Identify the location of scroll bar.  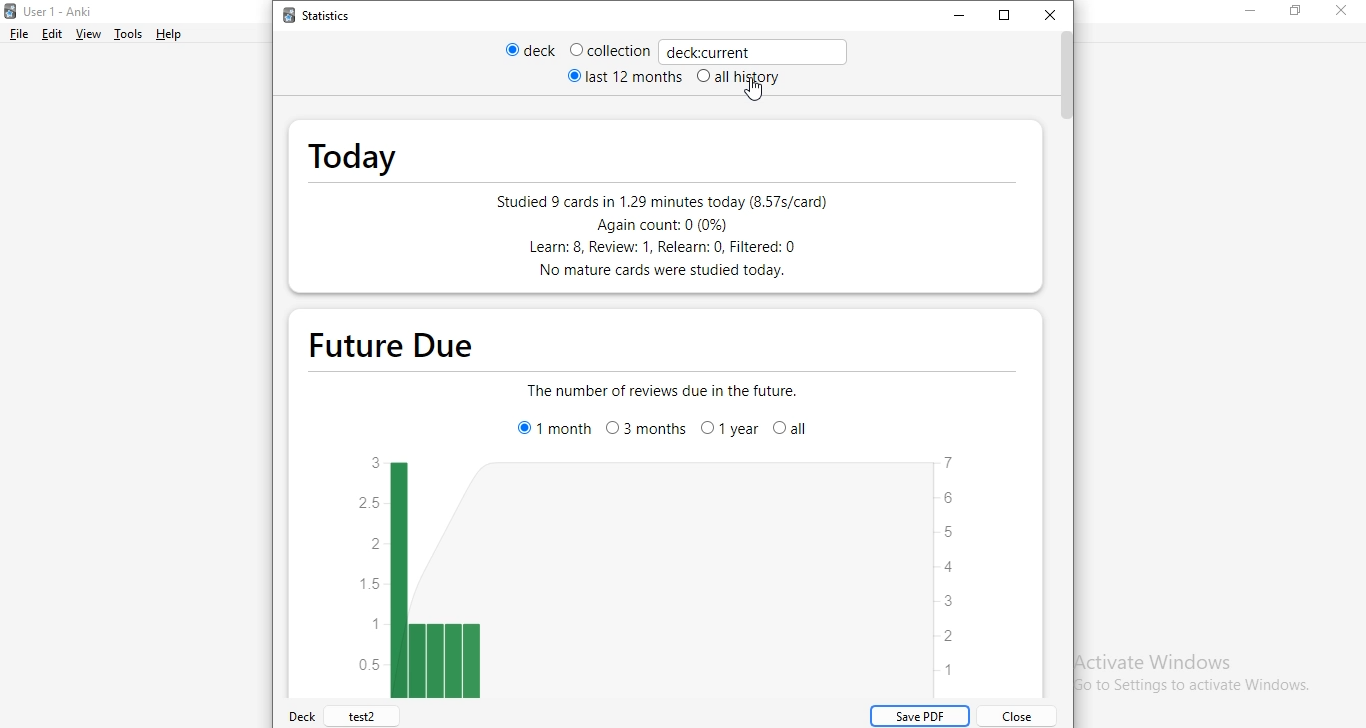
(1072, 83).